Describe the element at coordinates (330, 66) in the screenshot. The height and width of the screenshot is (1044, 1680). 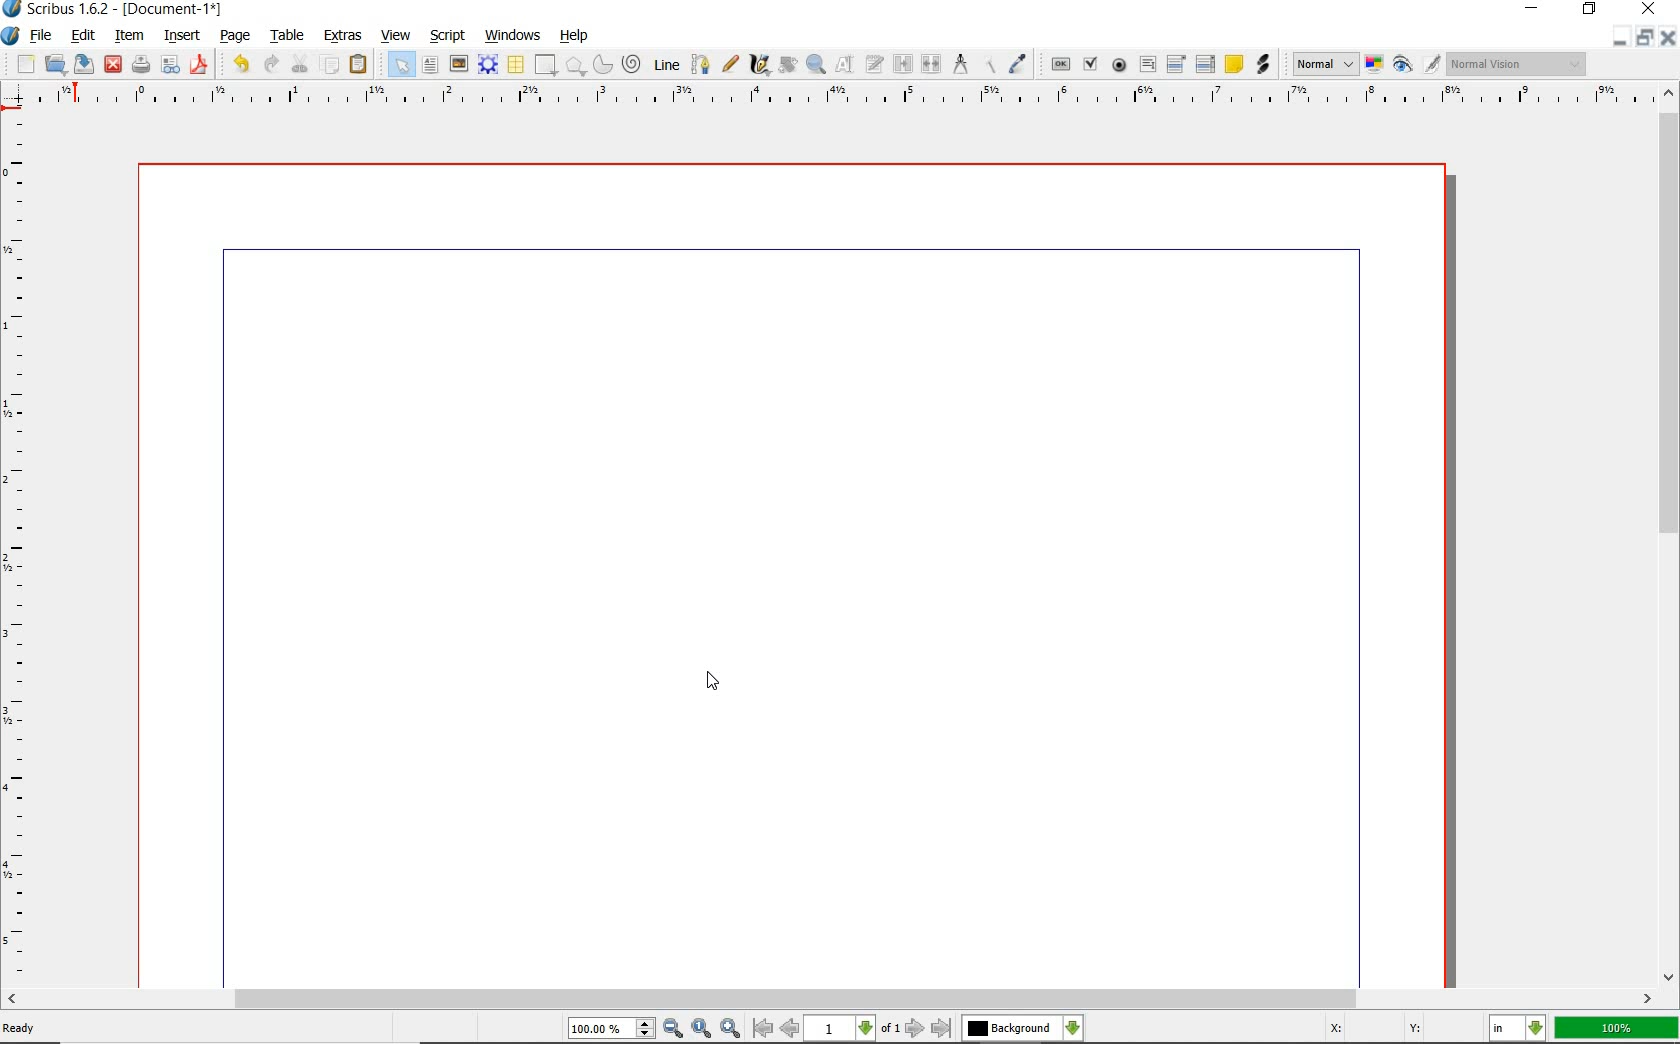
I see `copy` at that location.